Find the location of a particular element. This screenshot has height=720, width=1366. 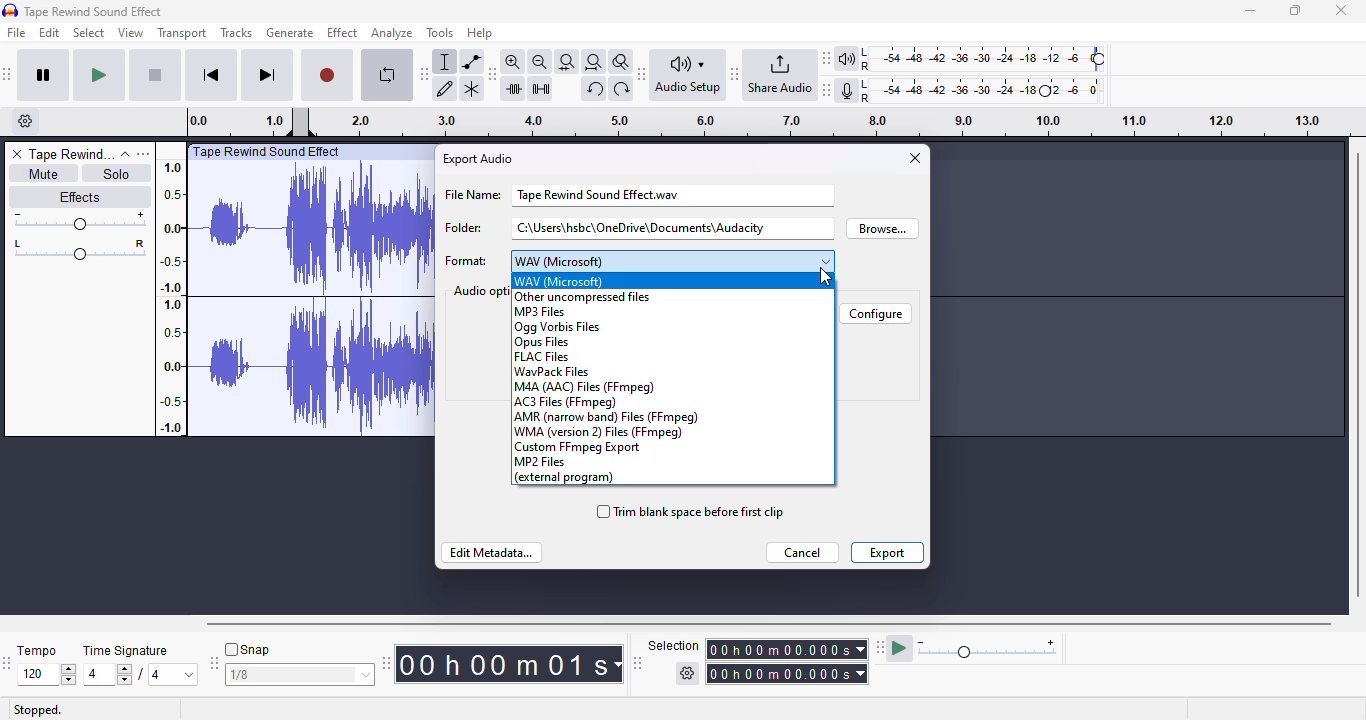

fit project to width is located at coordinates (594, 61).